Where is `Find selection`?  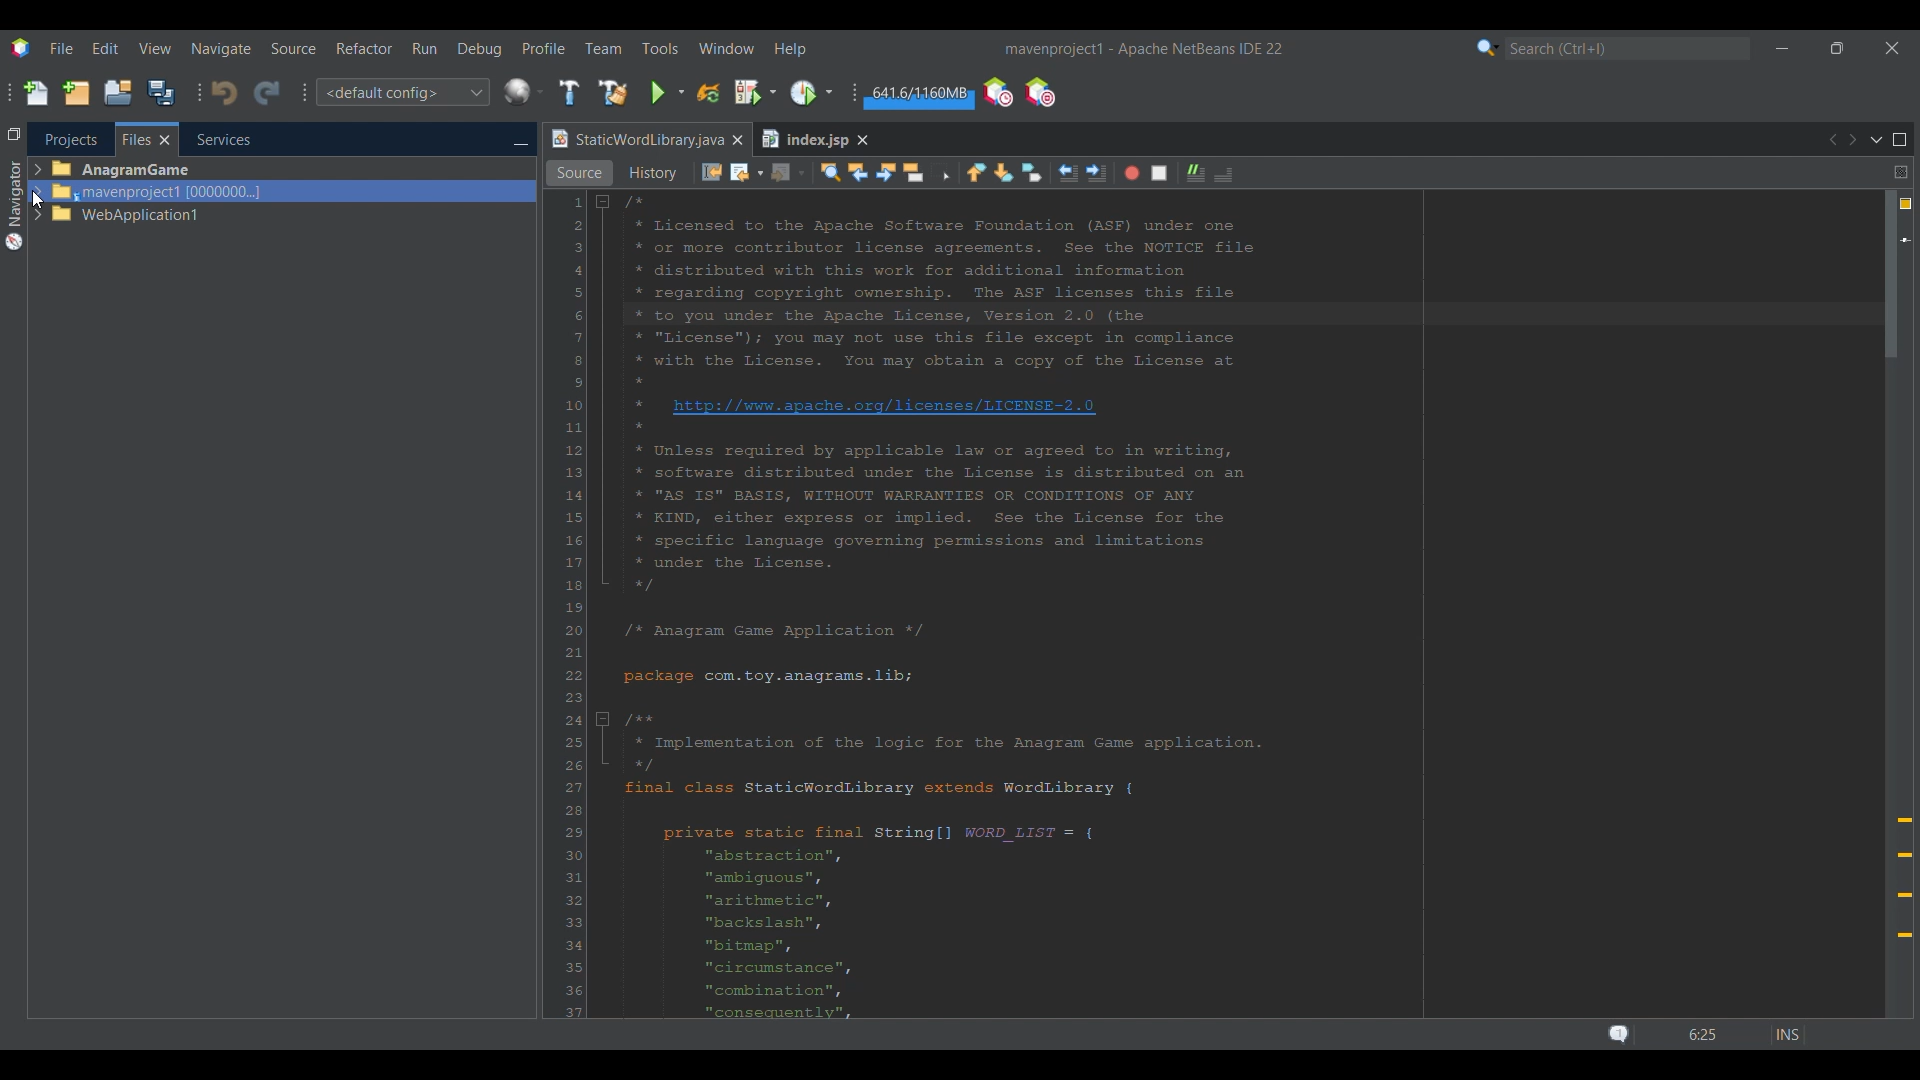 Find selection is located at coordinates (831, 173).